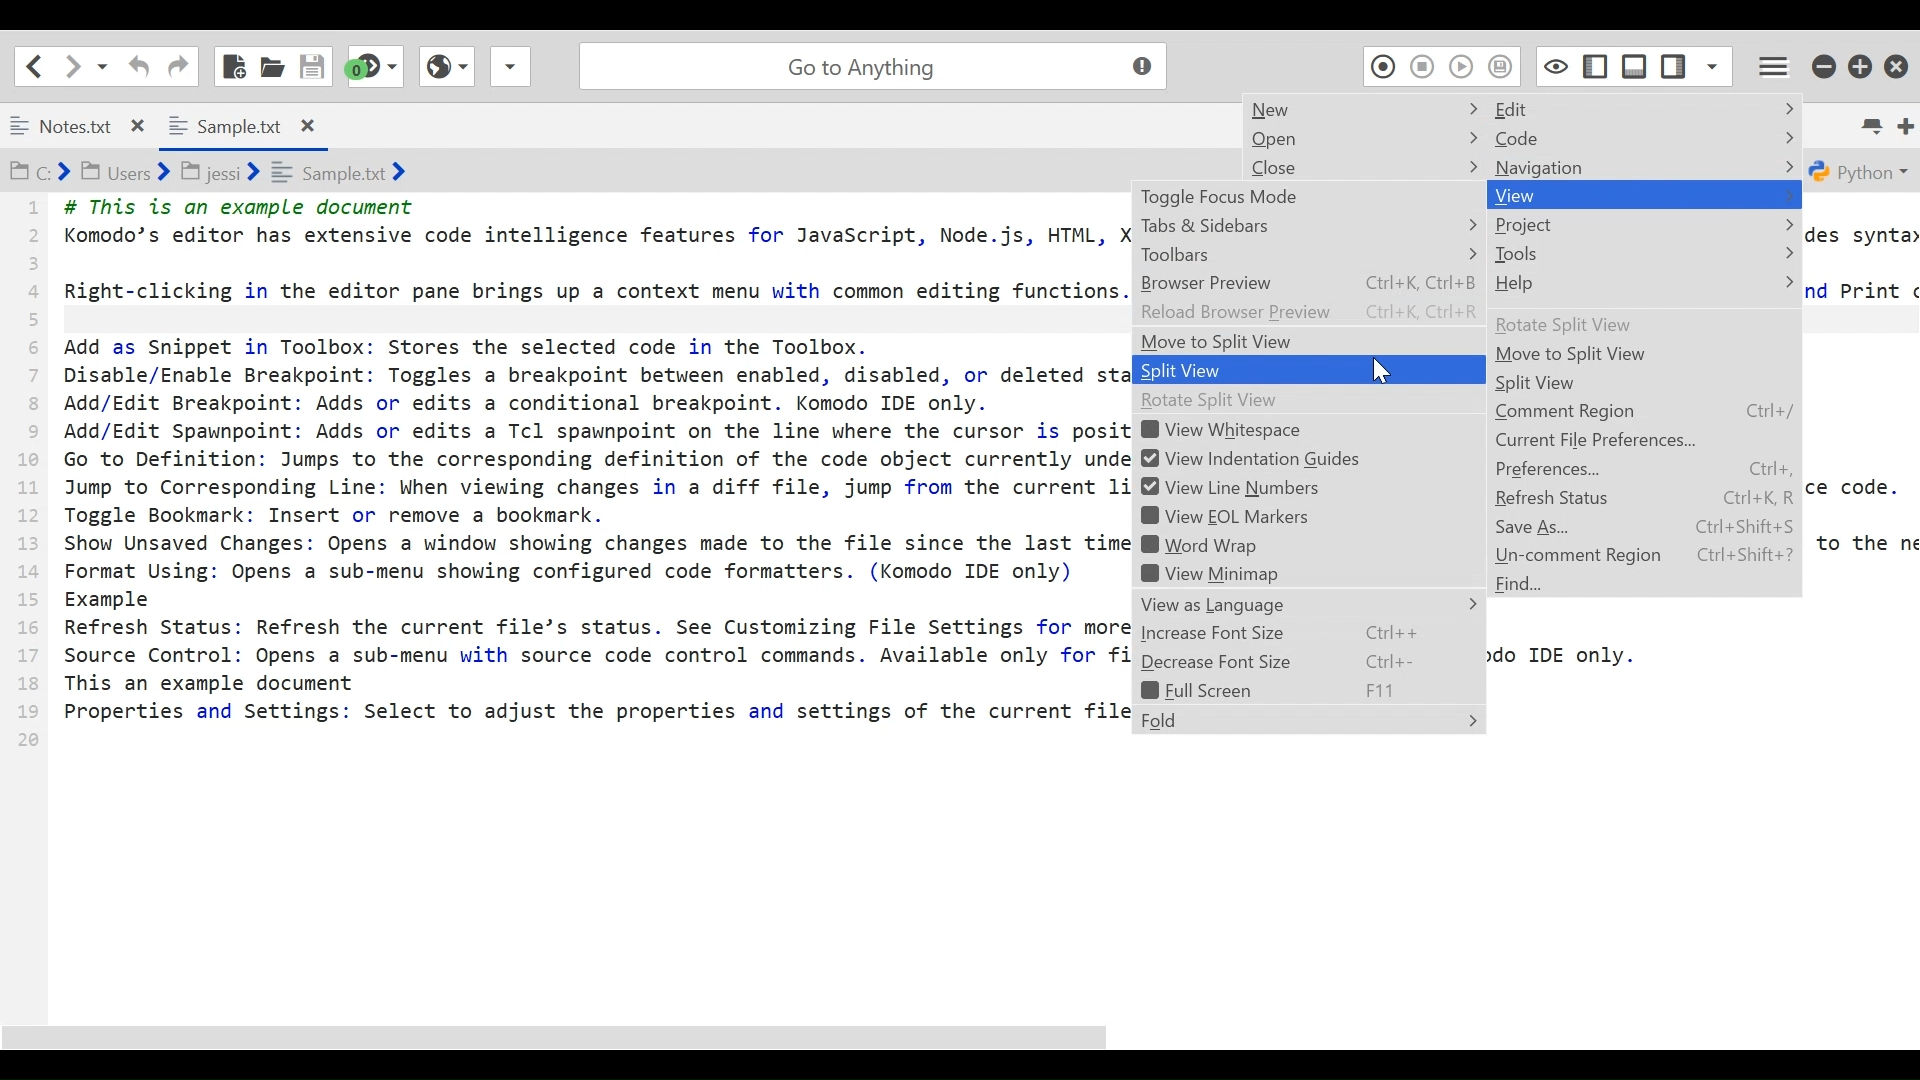 The image size is (1920, 1080). I want to click on Sample.txt, so click(239, 123).